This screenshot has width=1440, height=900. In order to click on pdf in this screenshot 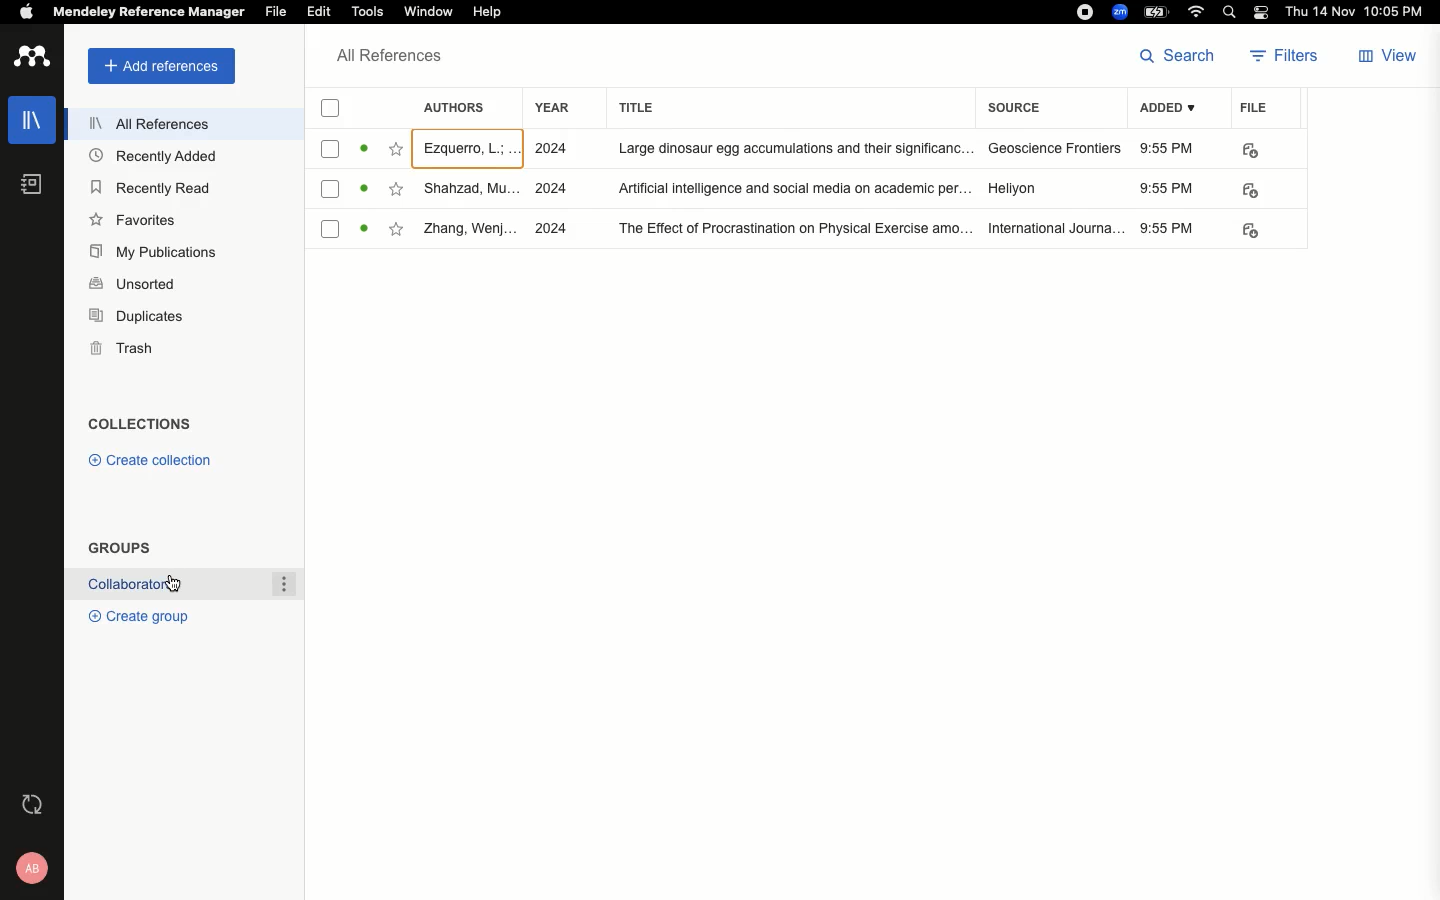, I will do `click(1252, 190)`.